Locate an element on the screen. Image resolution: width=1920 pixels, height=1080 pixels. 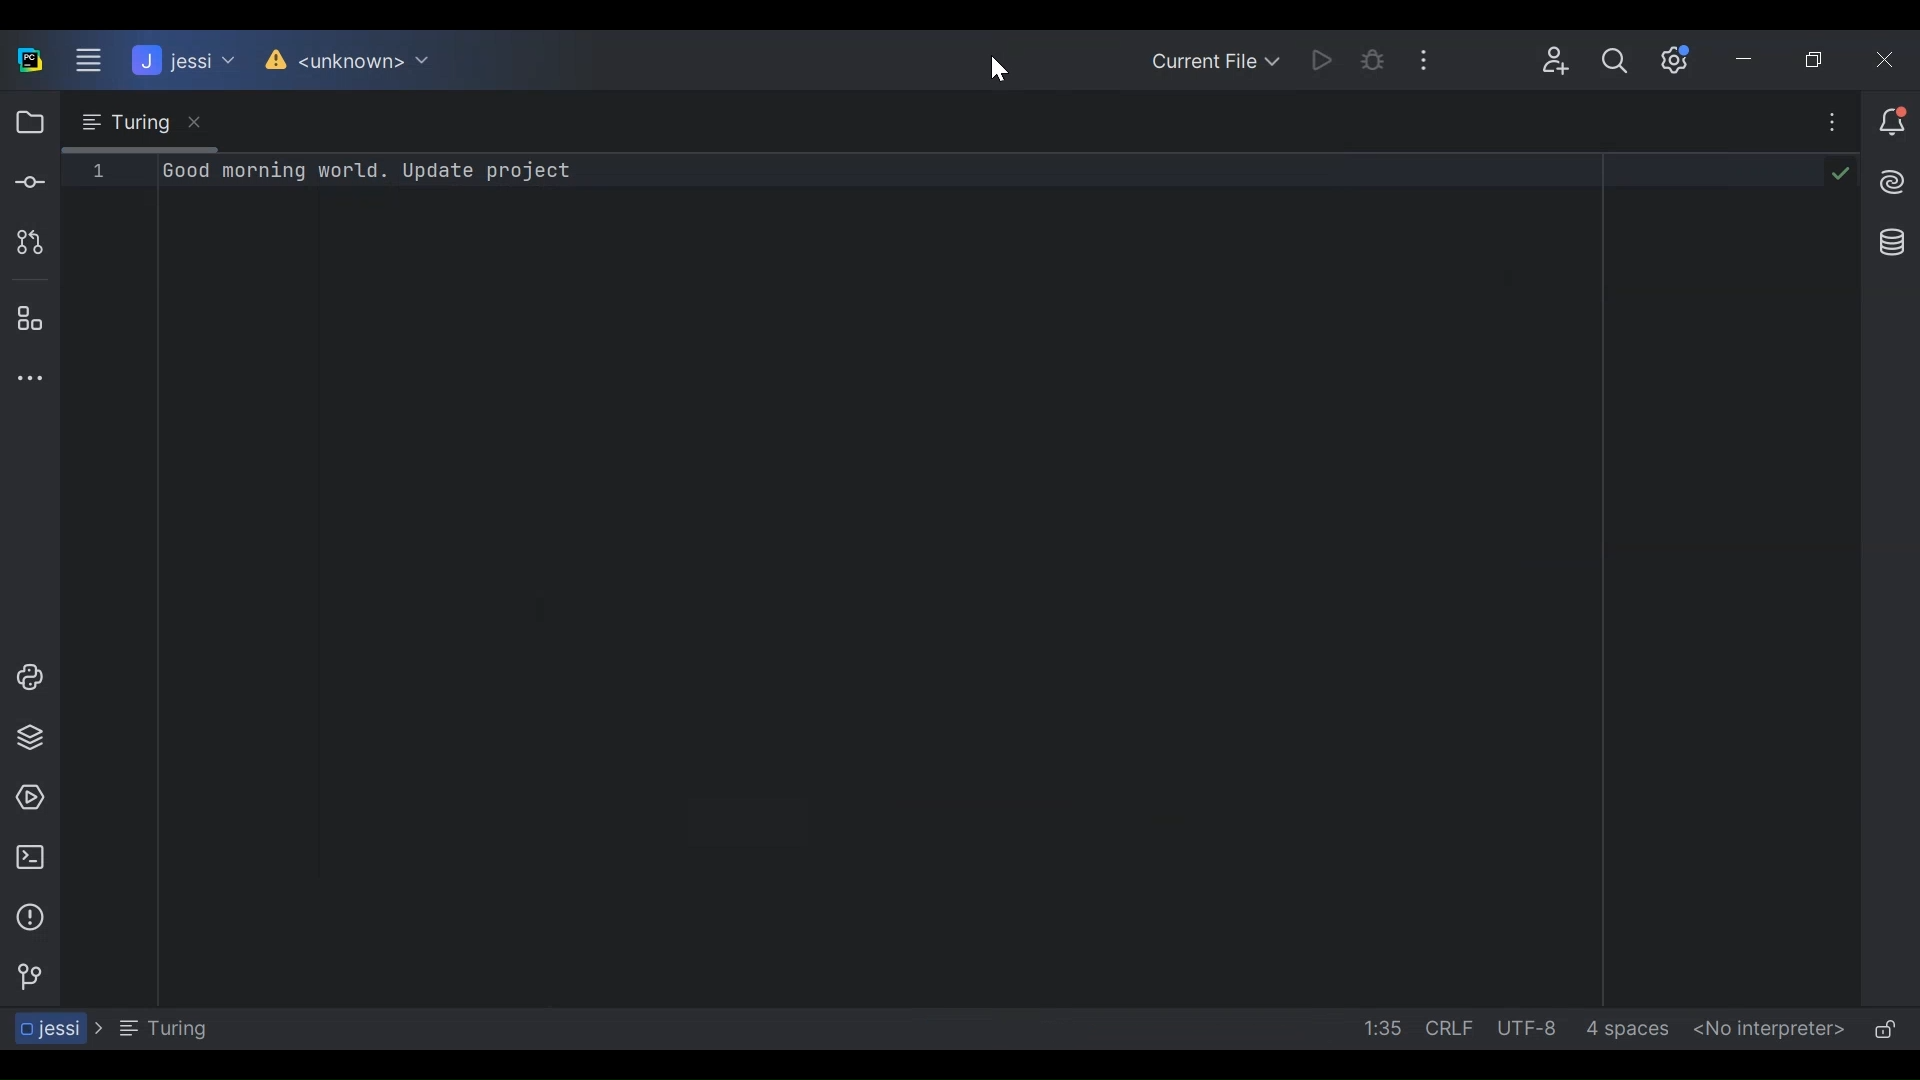
good morning world. update project is located at coordinates (370, 172).